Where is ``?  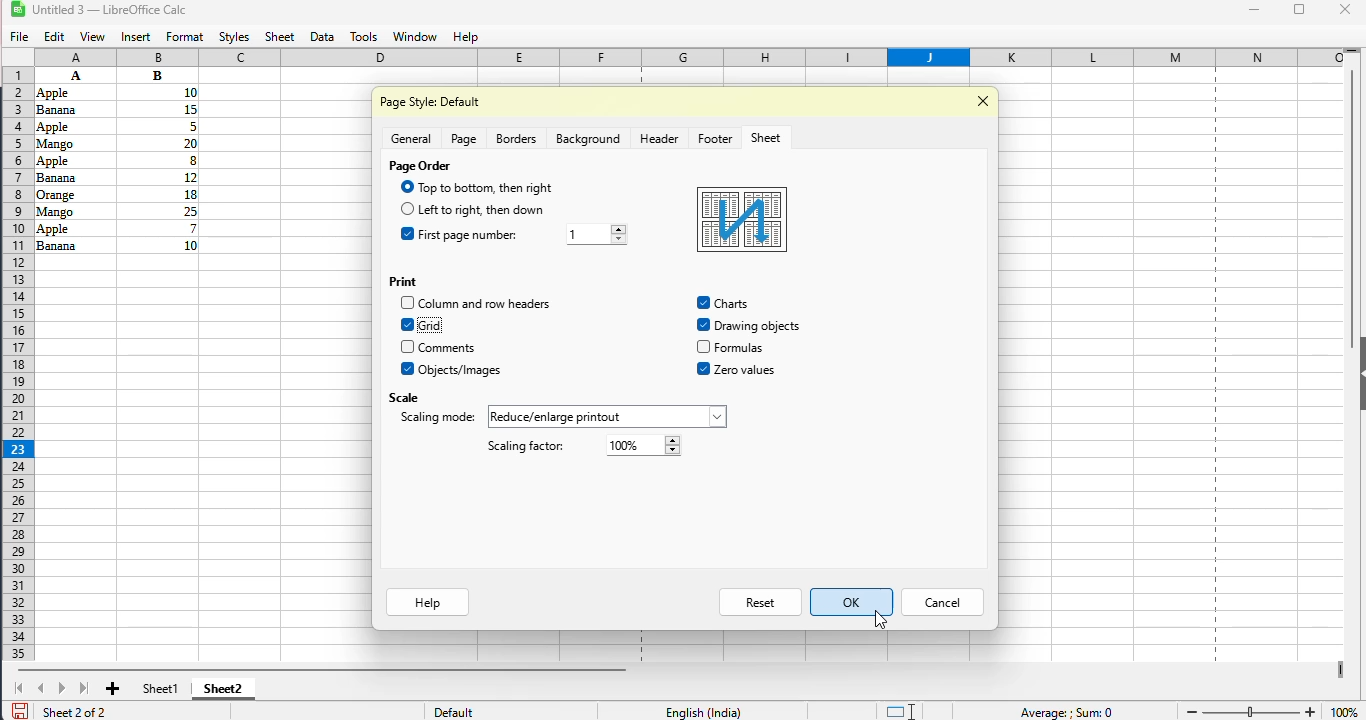
 is located at coordinates (408, 369).